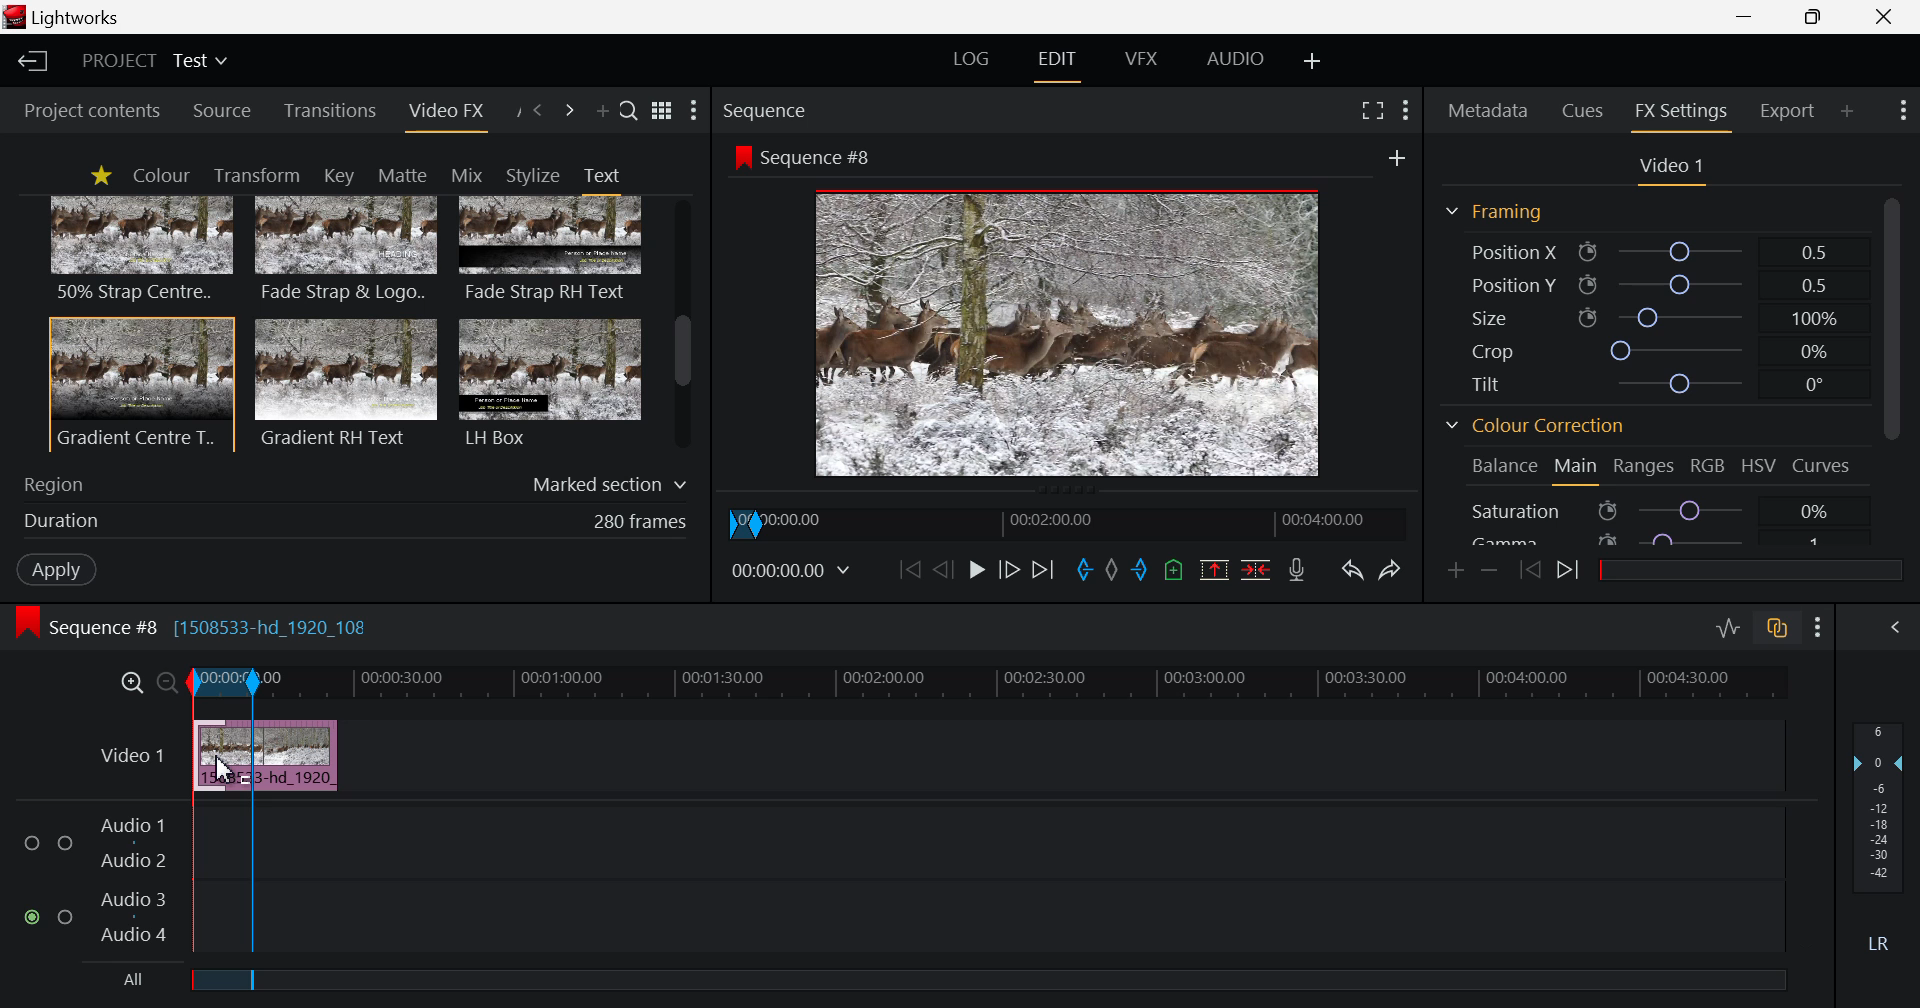 This screenshot has width=1920, height=1008. What do you see at coordinates (100, 175) in the screenshot?
I see `Favorites` at bounding box center [100, 175].